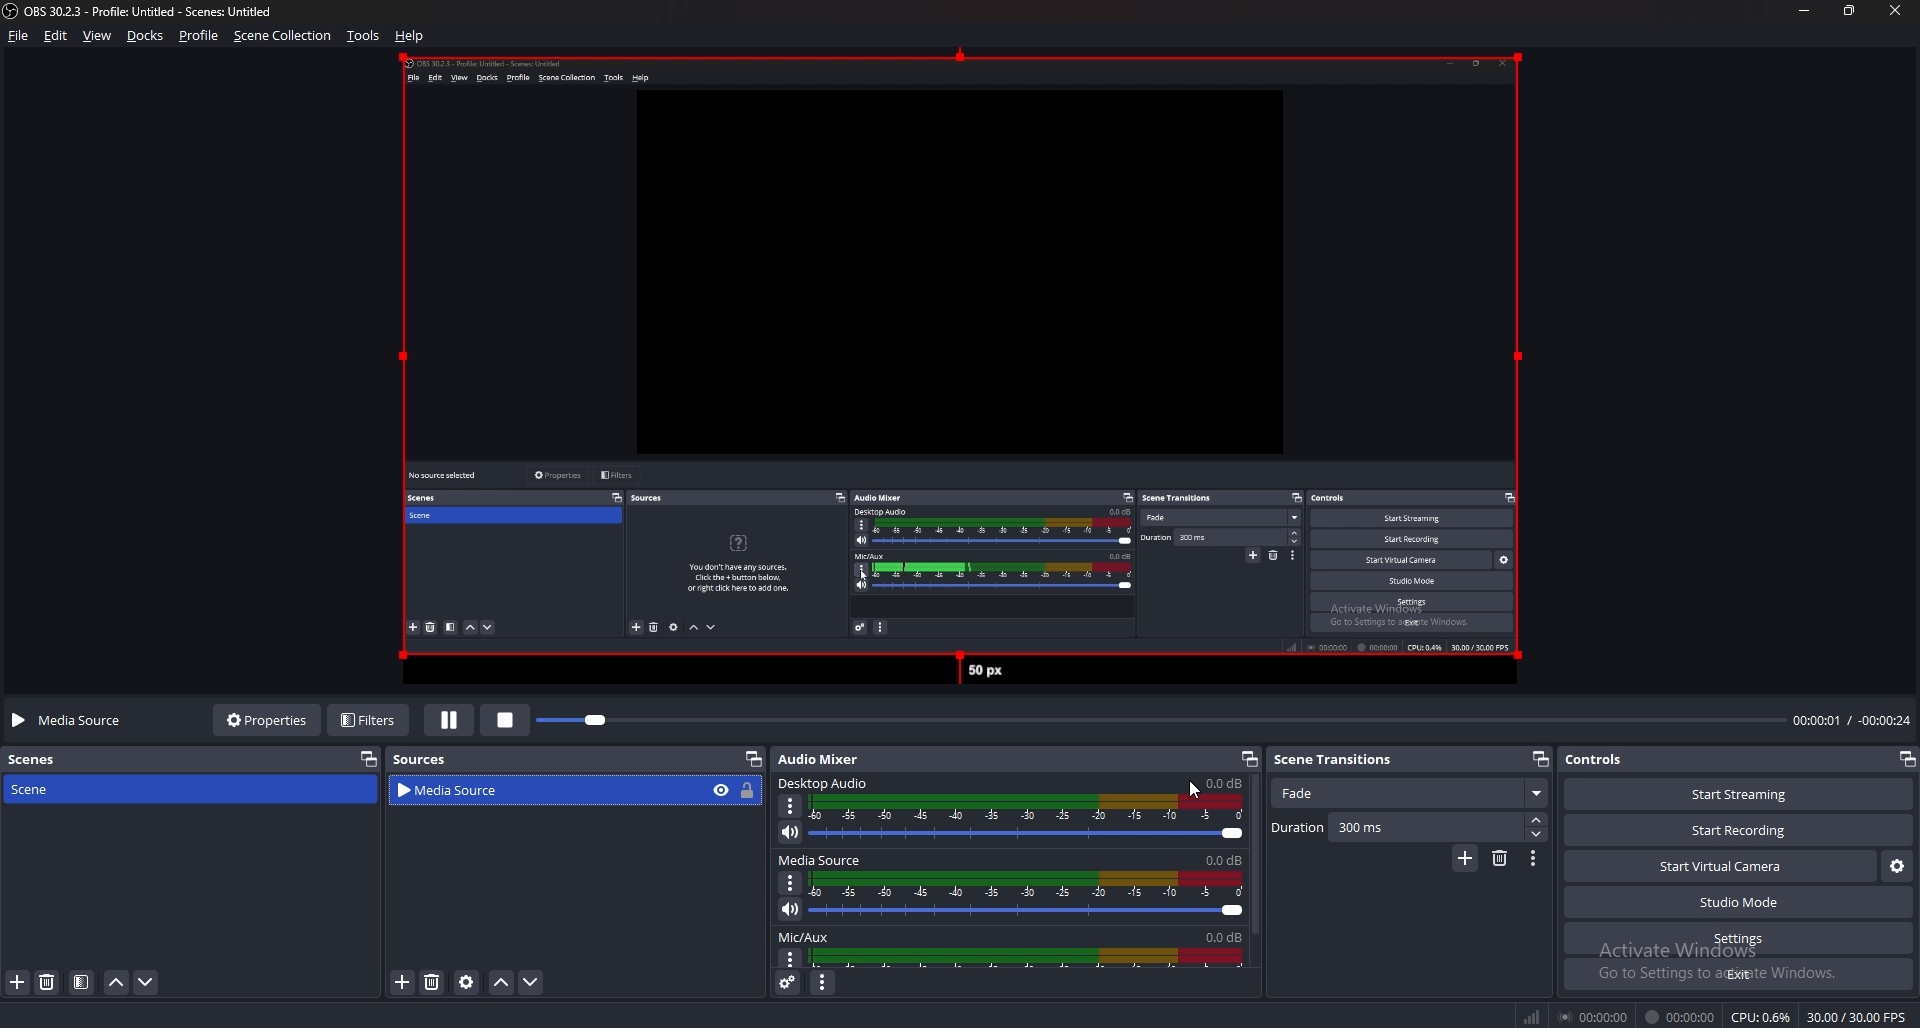  I want to click on Advanced audio properties, so click(790, 982).